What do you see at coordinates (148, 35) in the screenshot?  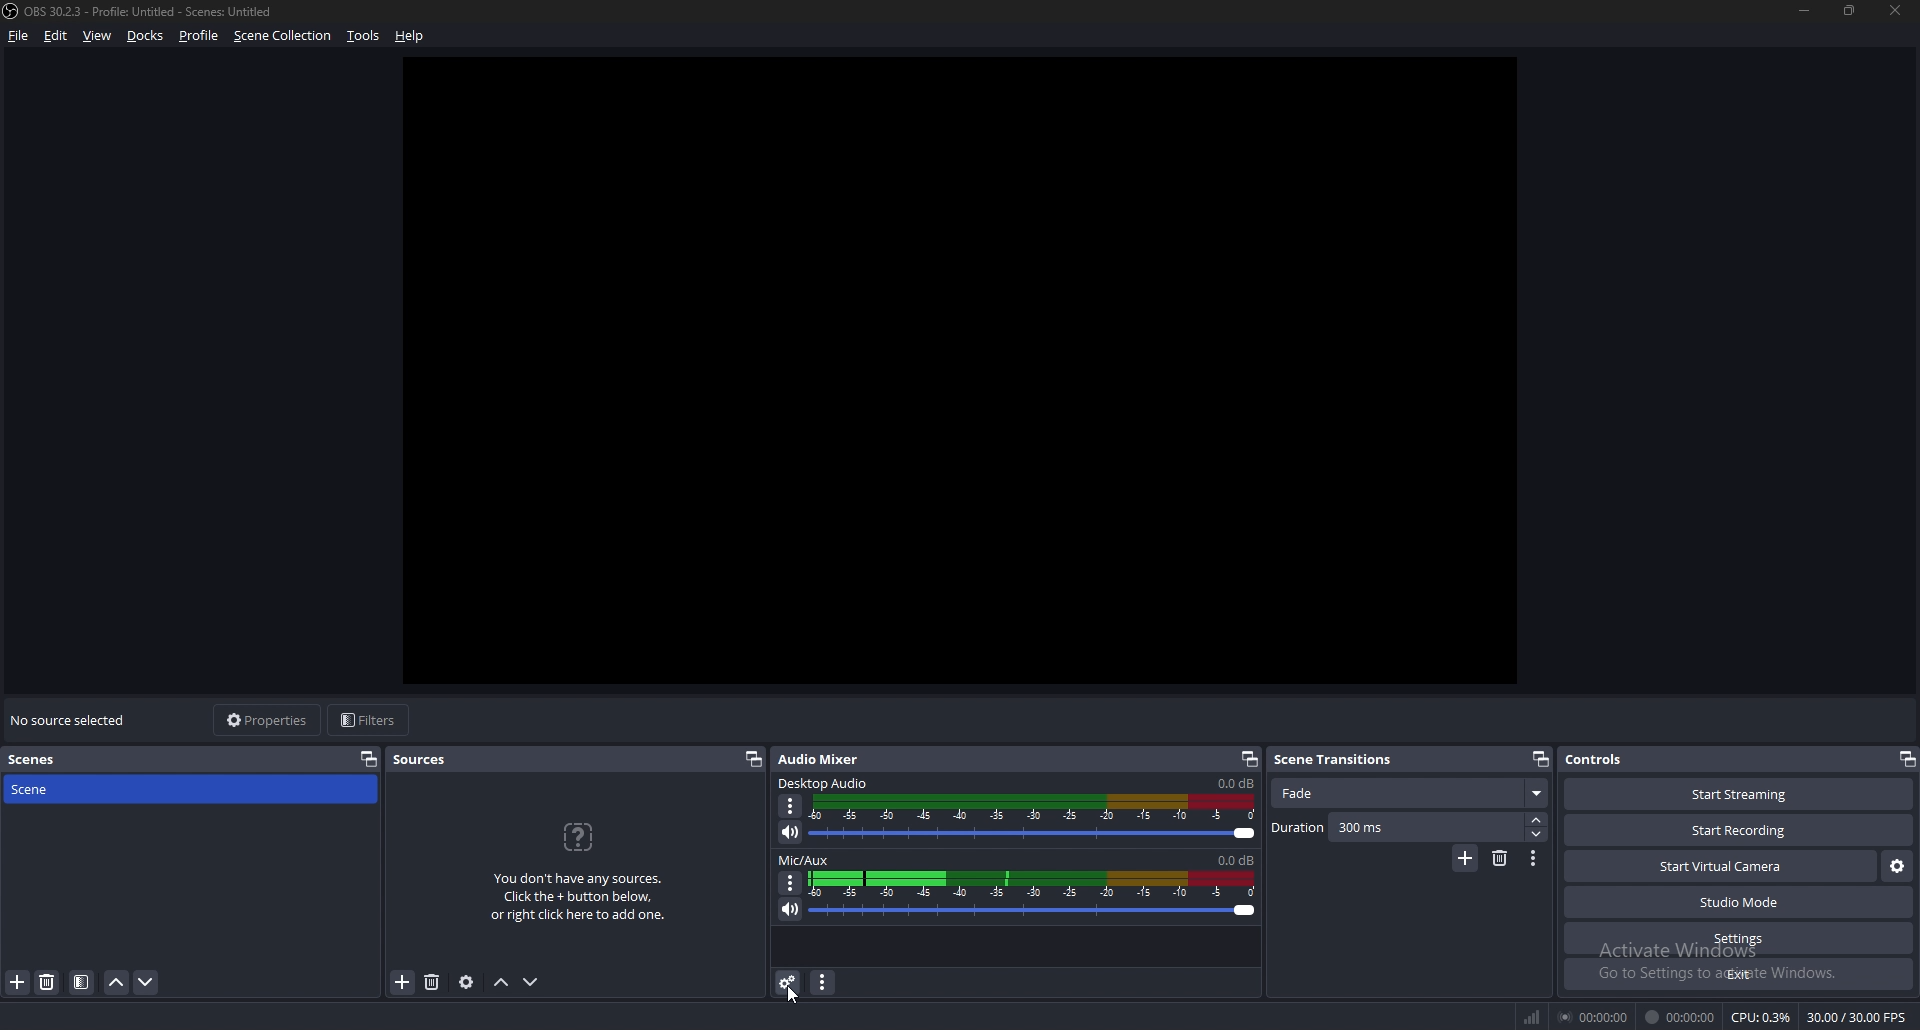 I see `docks` at bounding box center [148, 35].